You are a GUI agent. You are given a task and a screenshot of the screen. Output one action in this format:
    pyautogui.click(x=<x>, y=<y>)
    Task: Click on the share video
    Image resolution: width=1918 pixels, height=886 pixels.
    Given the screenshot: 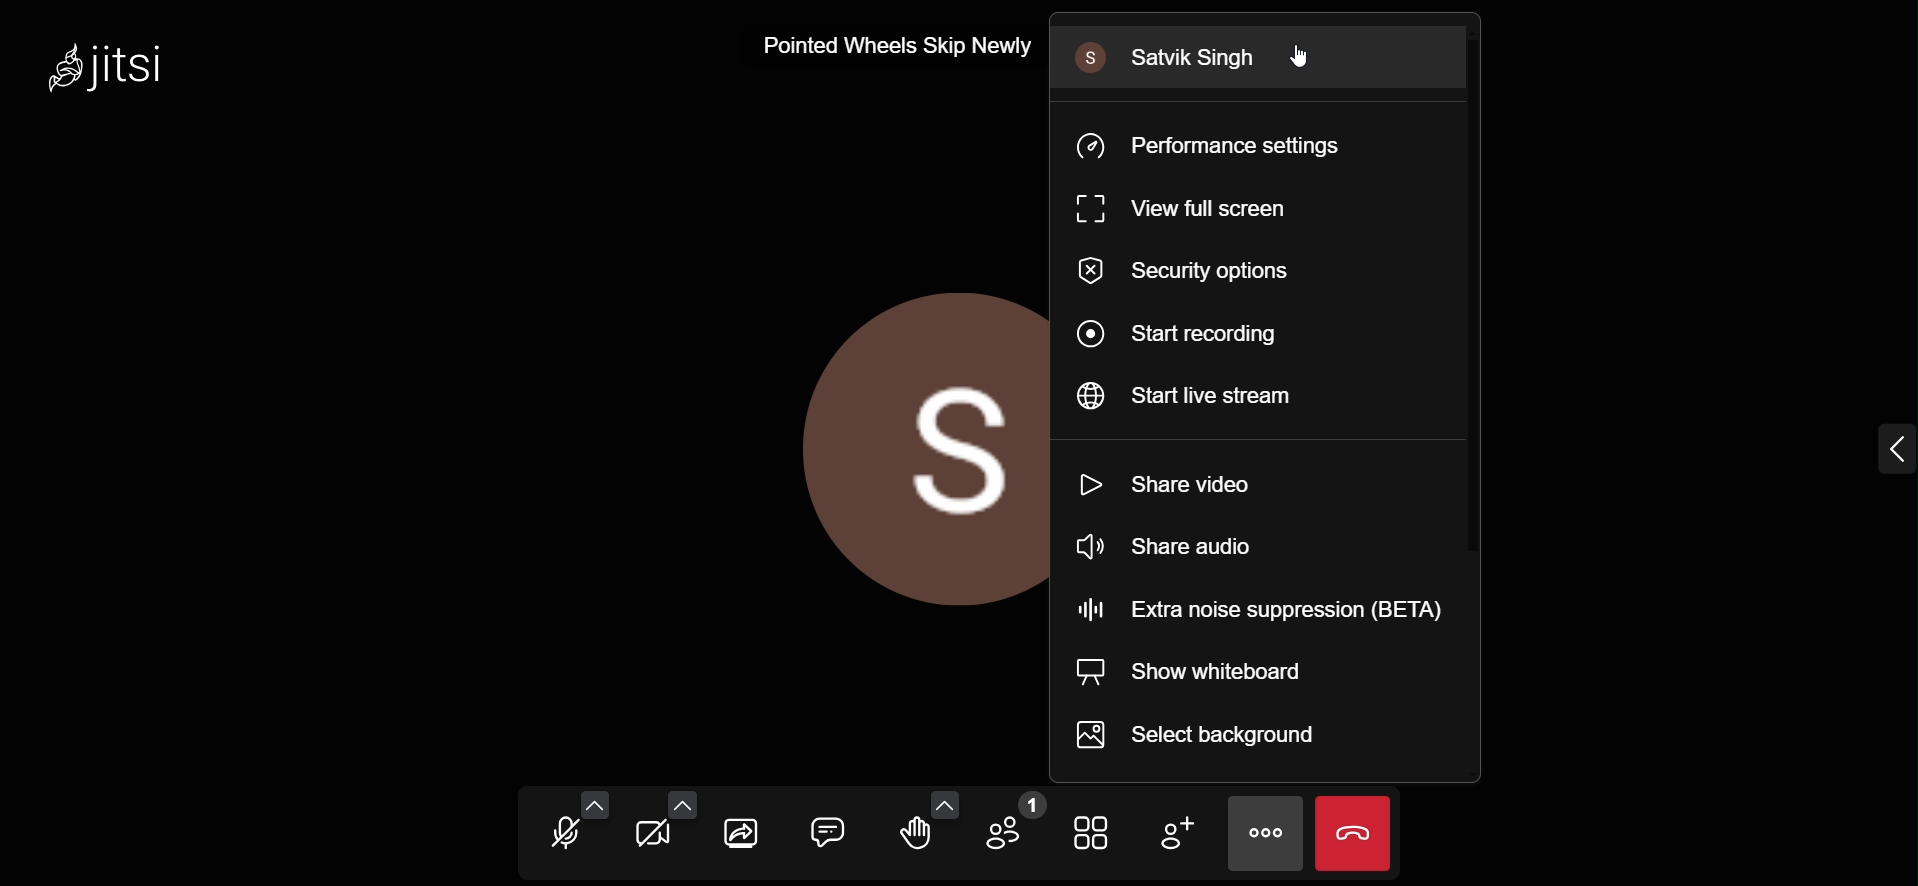 What is the action you would take?
    pyautogui.click(x=1193, y=489)
    